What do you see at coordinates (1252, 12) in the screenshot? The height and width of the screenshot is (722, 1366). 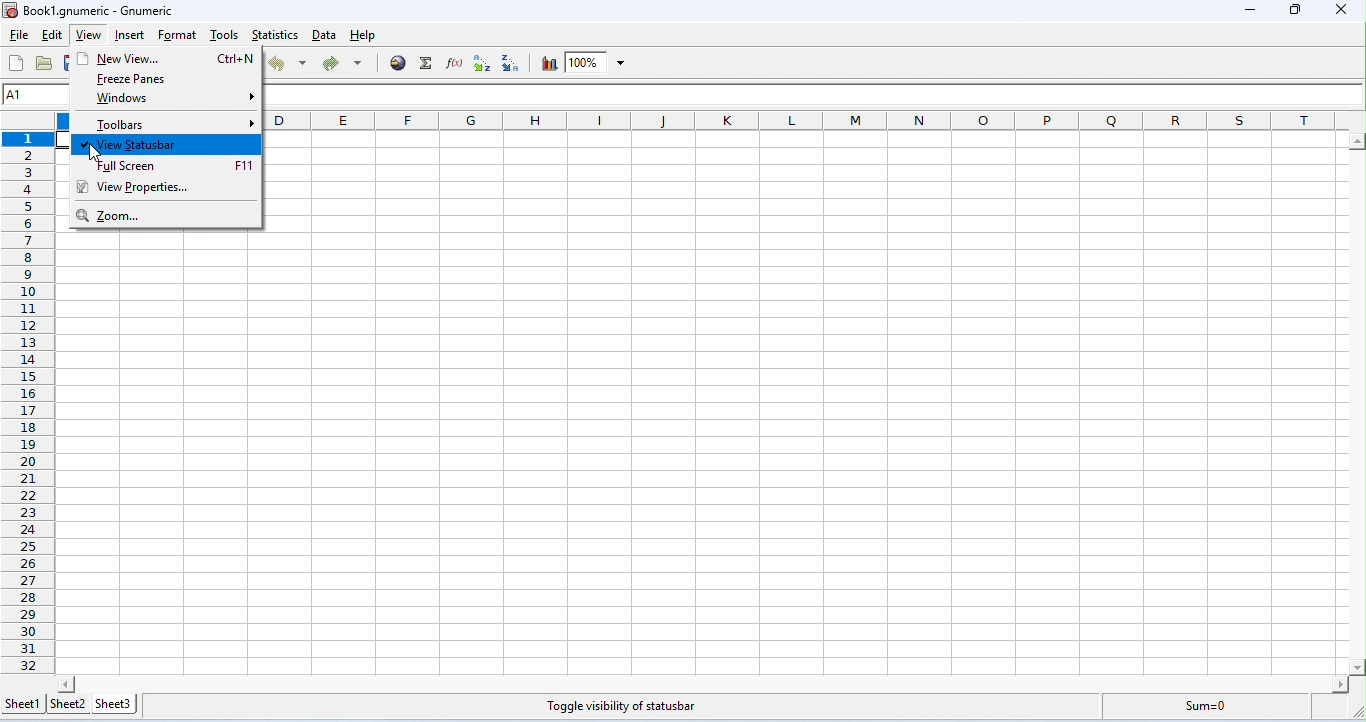 I see `minimize` at bounding box center [1252, 12].